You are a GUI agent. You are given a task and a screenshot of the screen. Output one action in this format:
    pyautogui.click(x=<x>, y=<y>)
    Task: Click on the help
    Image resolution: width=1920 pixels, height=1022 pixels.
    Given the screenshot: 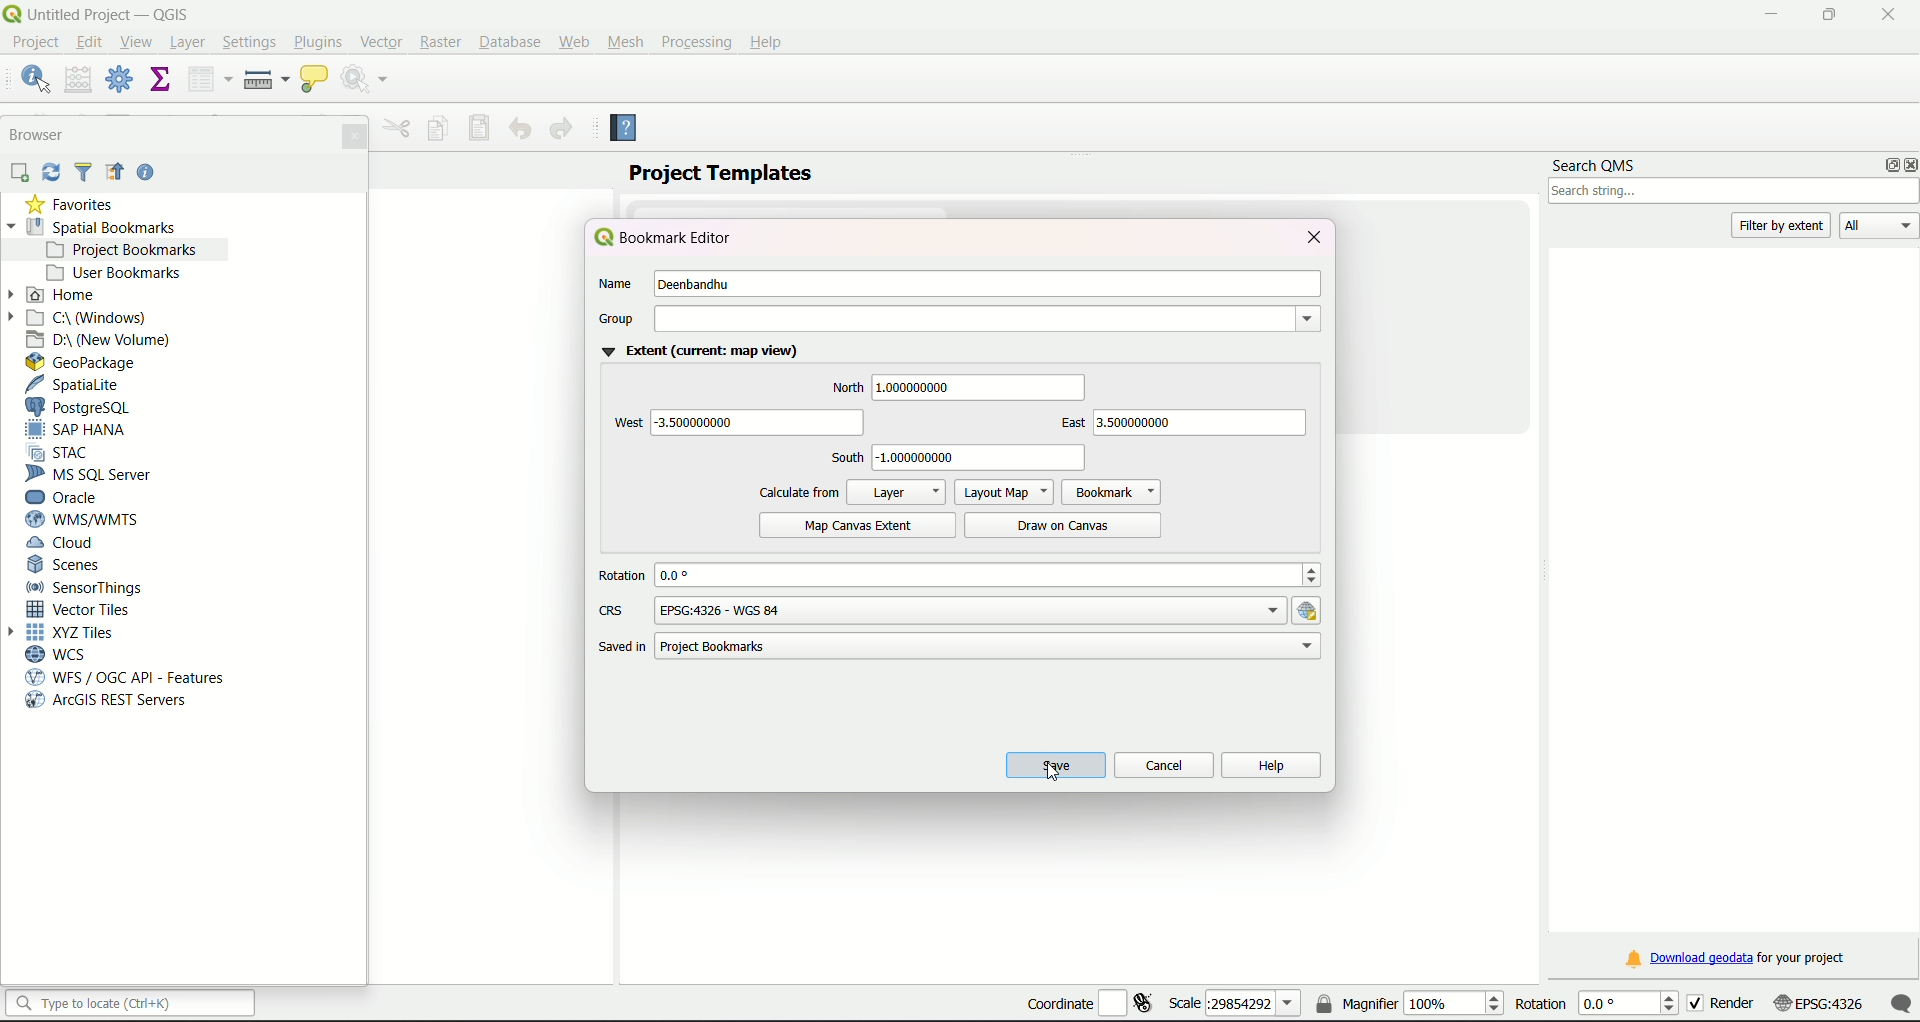 What is the action you would take?
    pyautogui.click(x=1271, y=766)
    